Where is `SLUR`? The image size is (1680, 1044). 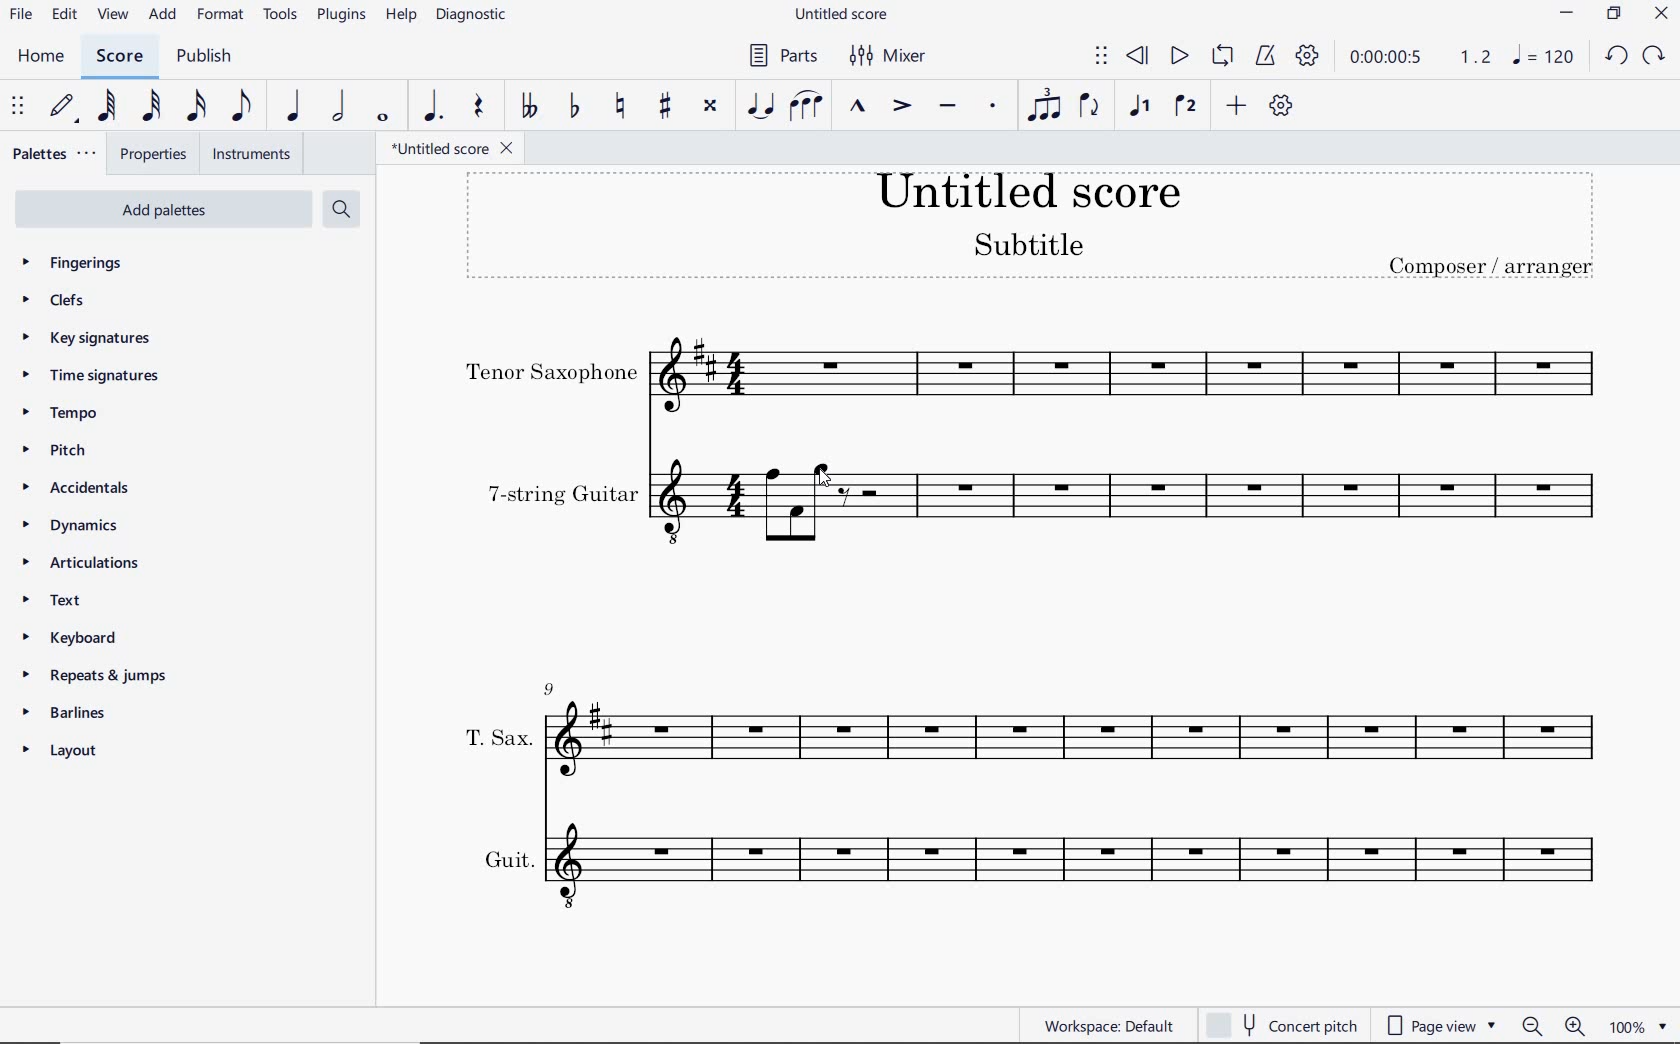 SLUR is located at coordinates (803, 108).